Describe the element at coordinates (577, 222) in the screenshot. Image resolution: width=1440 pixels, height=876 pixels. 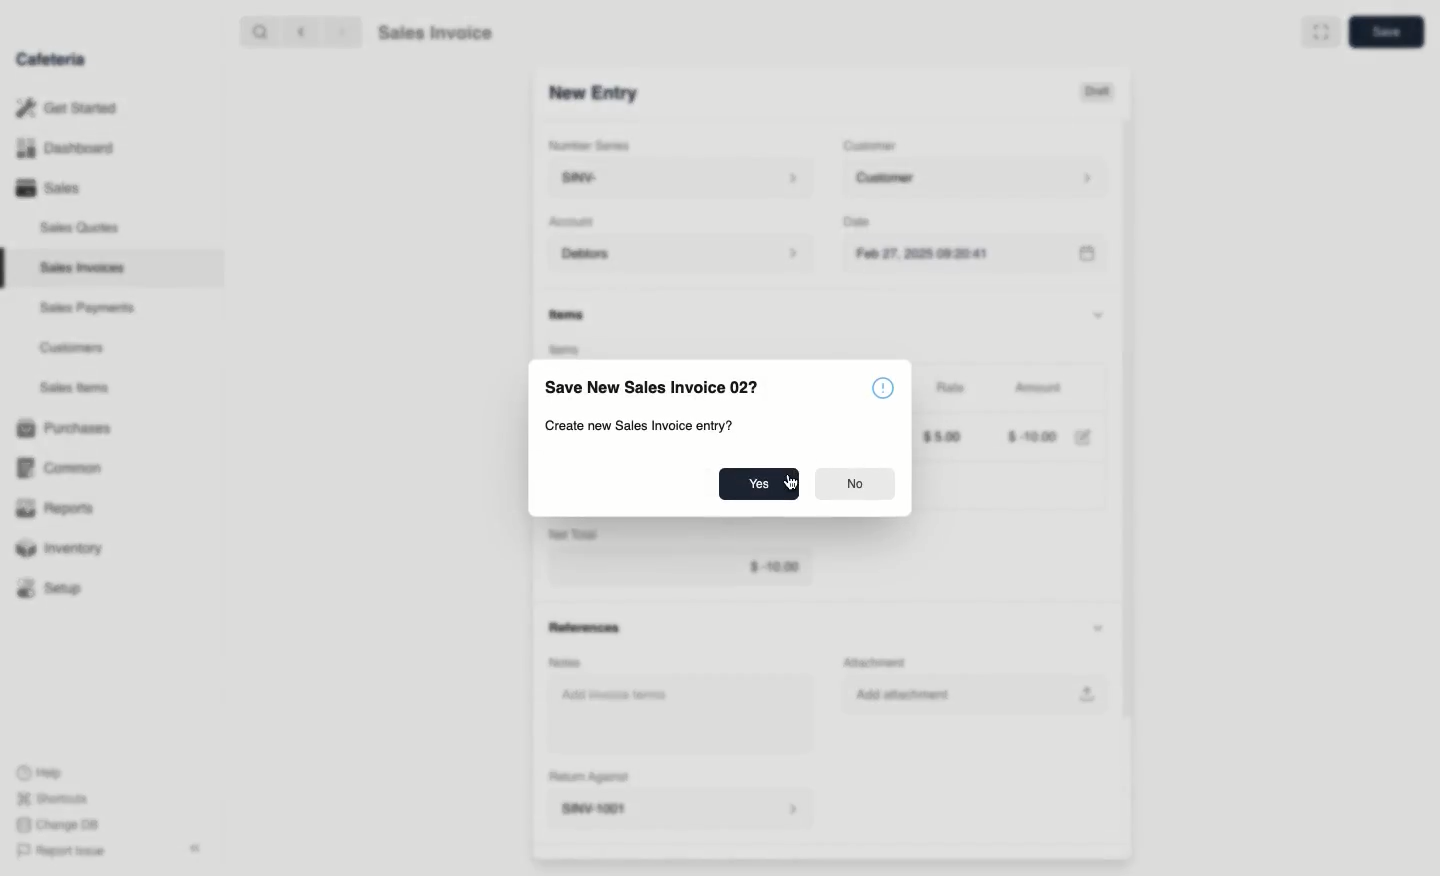
I see `Account` at that location.